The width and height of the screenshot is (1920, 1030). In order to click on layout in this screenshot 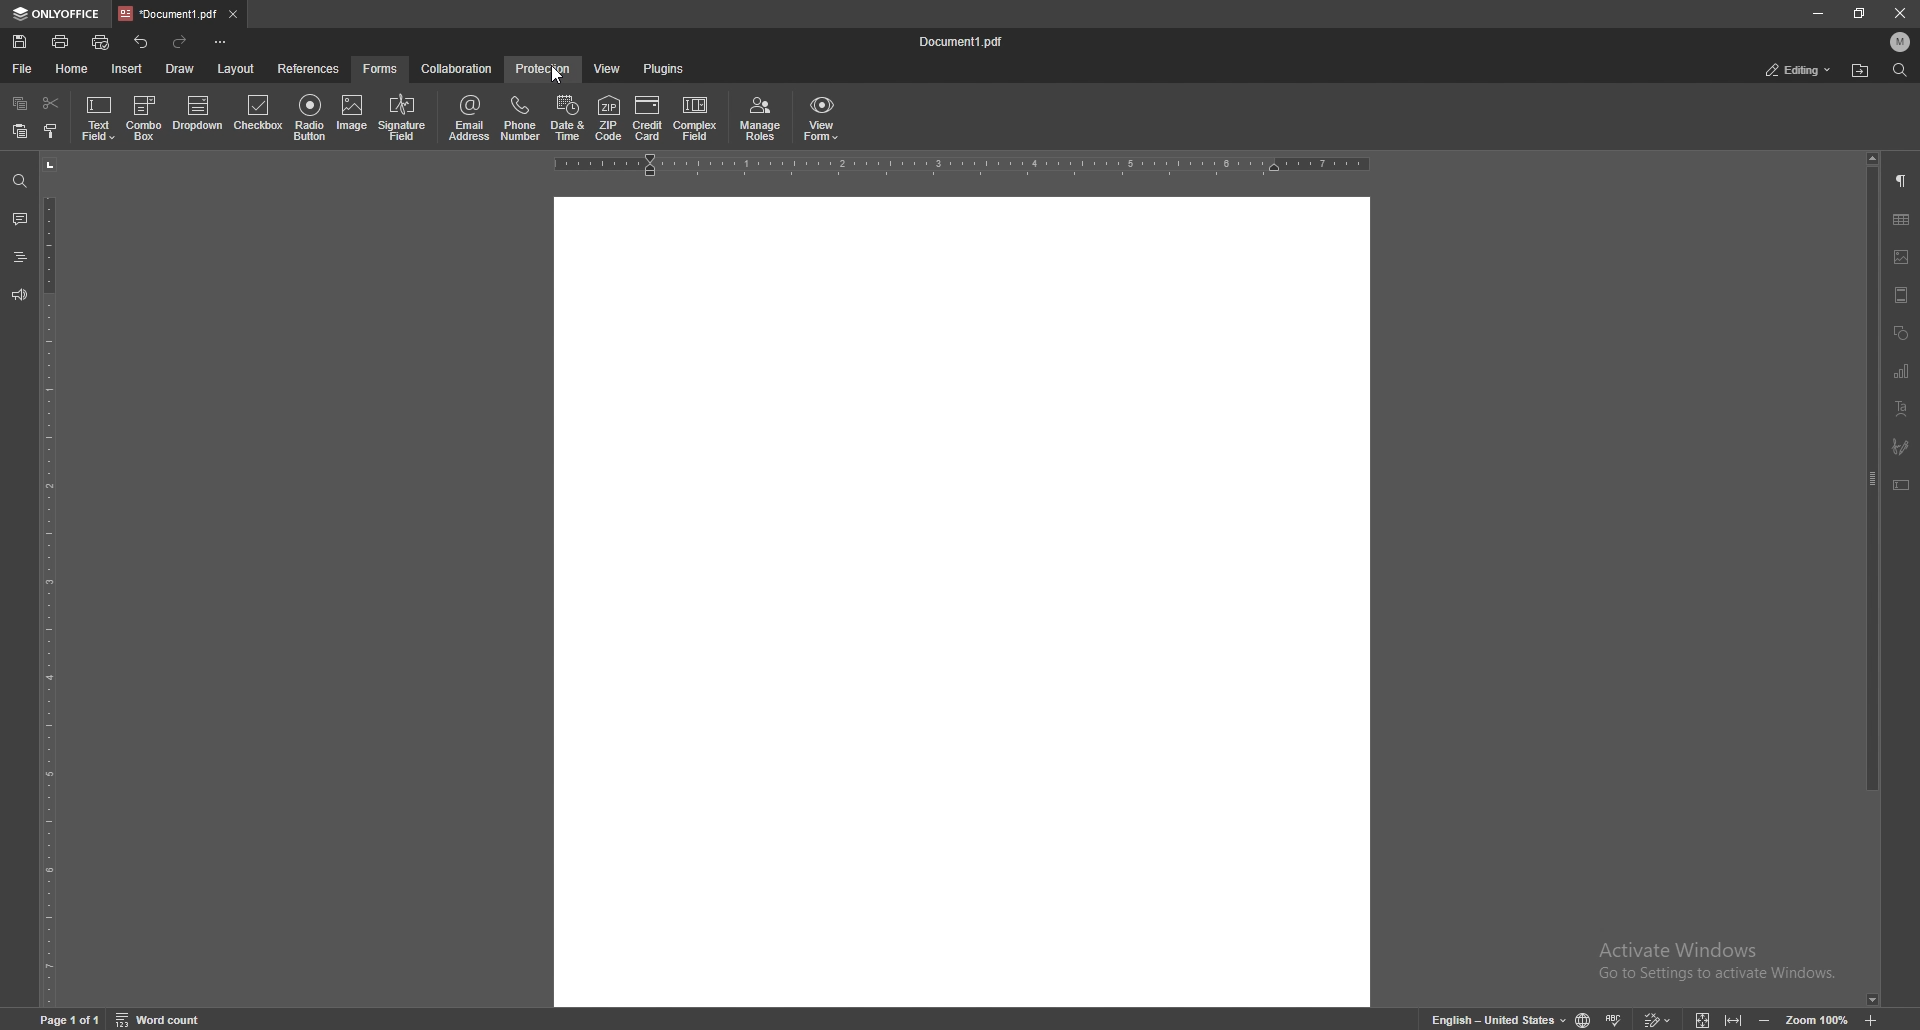, I will do `click(235, 70)`.